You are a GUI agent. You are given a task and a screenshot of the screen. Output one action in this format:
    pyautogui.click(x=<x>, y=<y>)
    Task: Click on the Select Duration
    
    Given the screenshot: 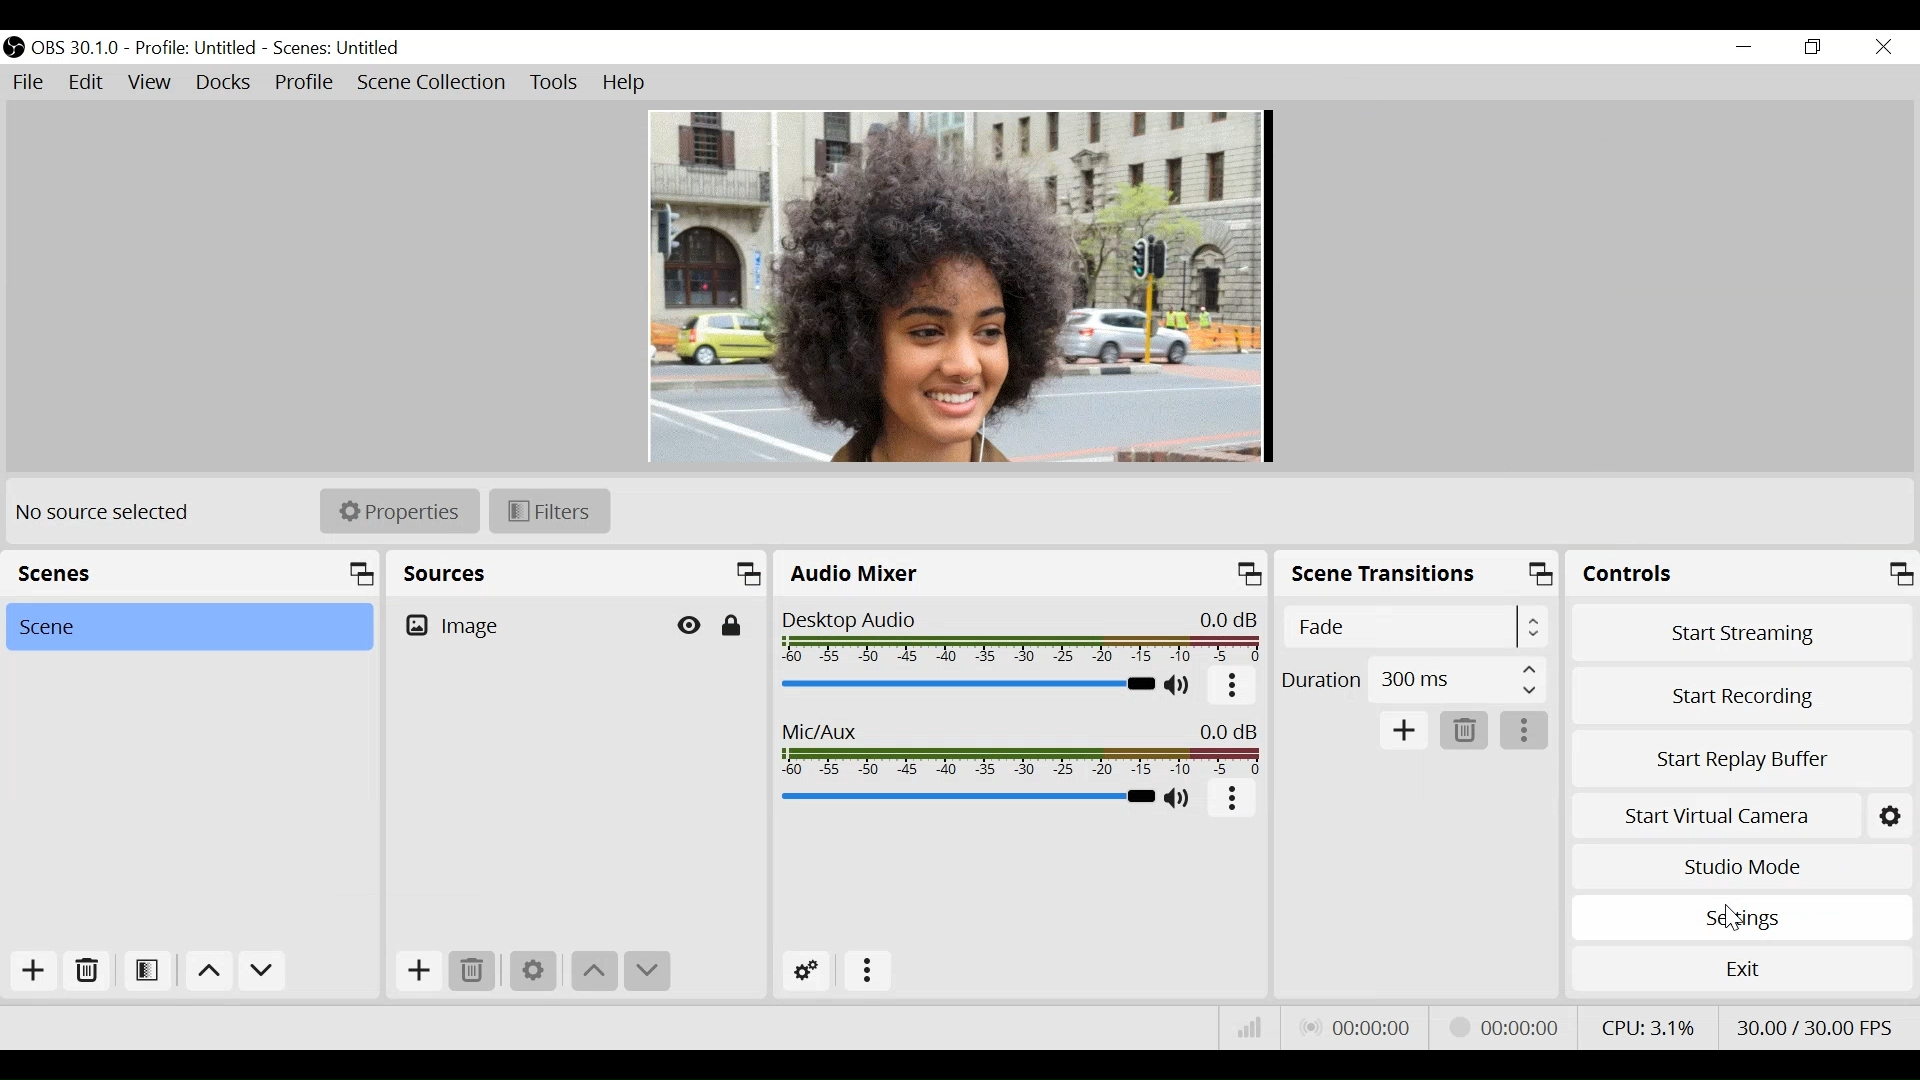 What is the action you would take?
    pyautogui.click(x=1411, y=680)
    